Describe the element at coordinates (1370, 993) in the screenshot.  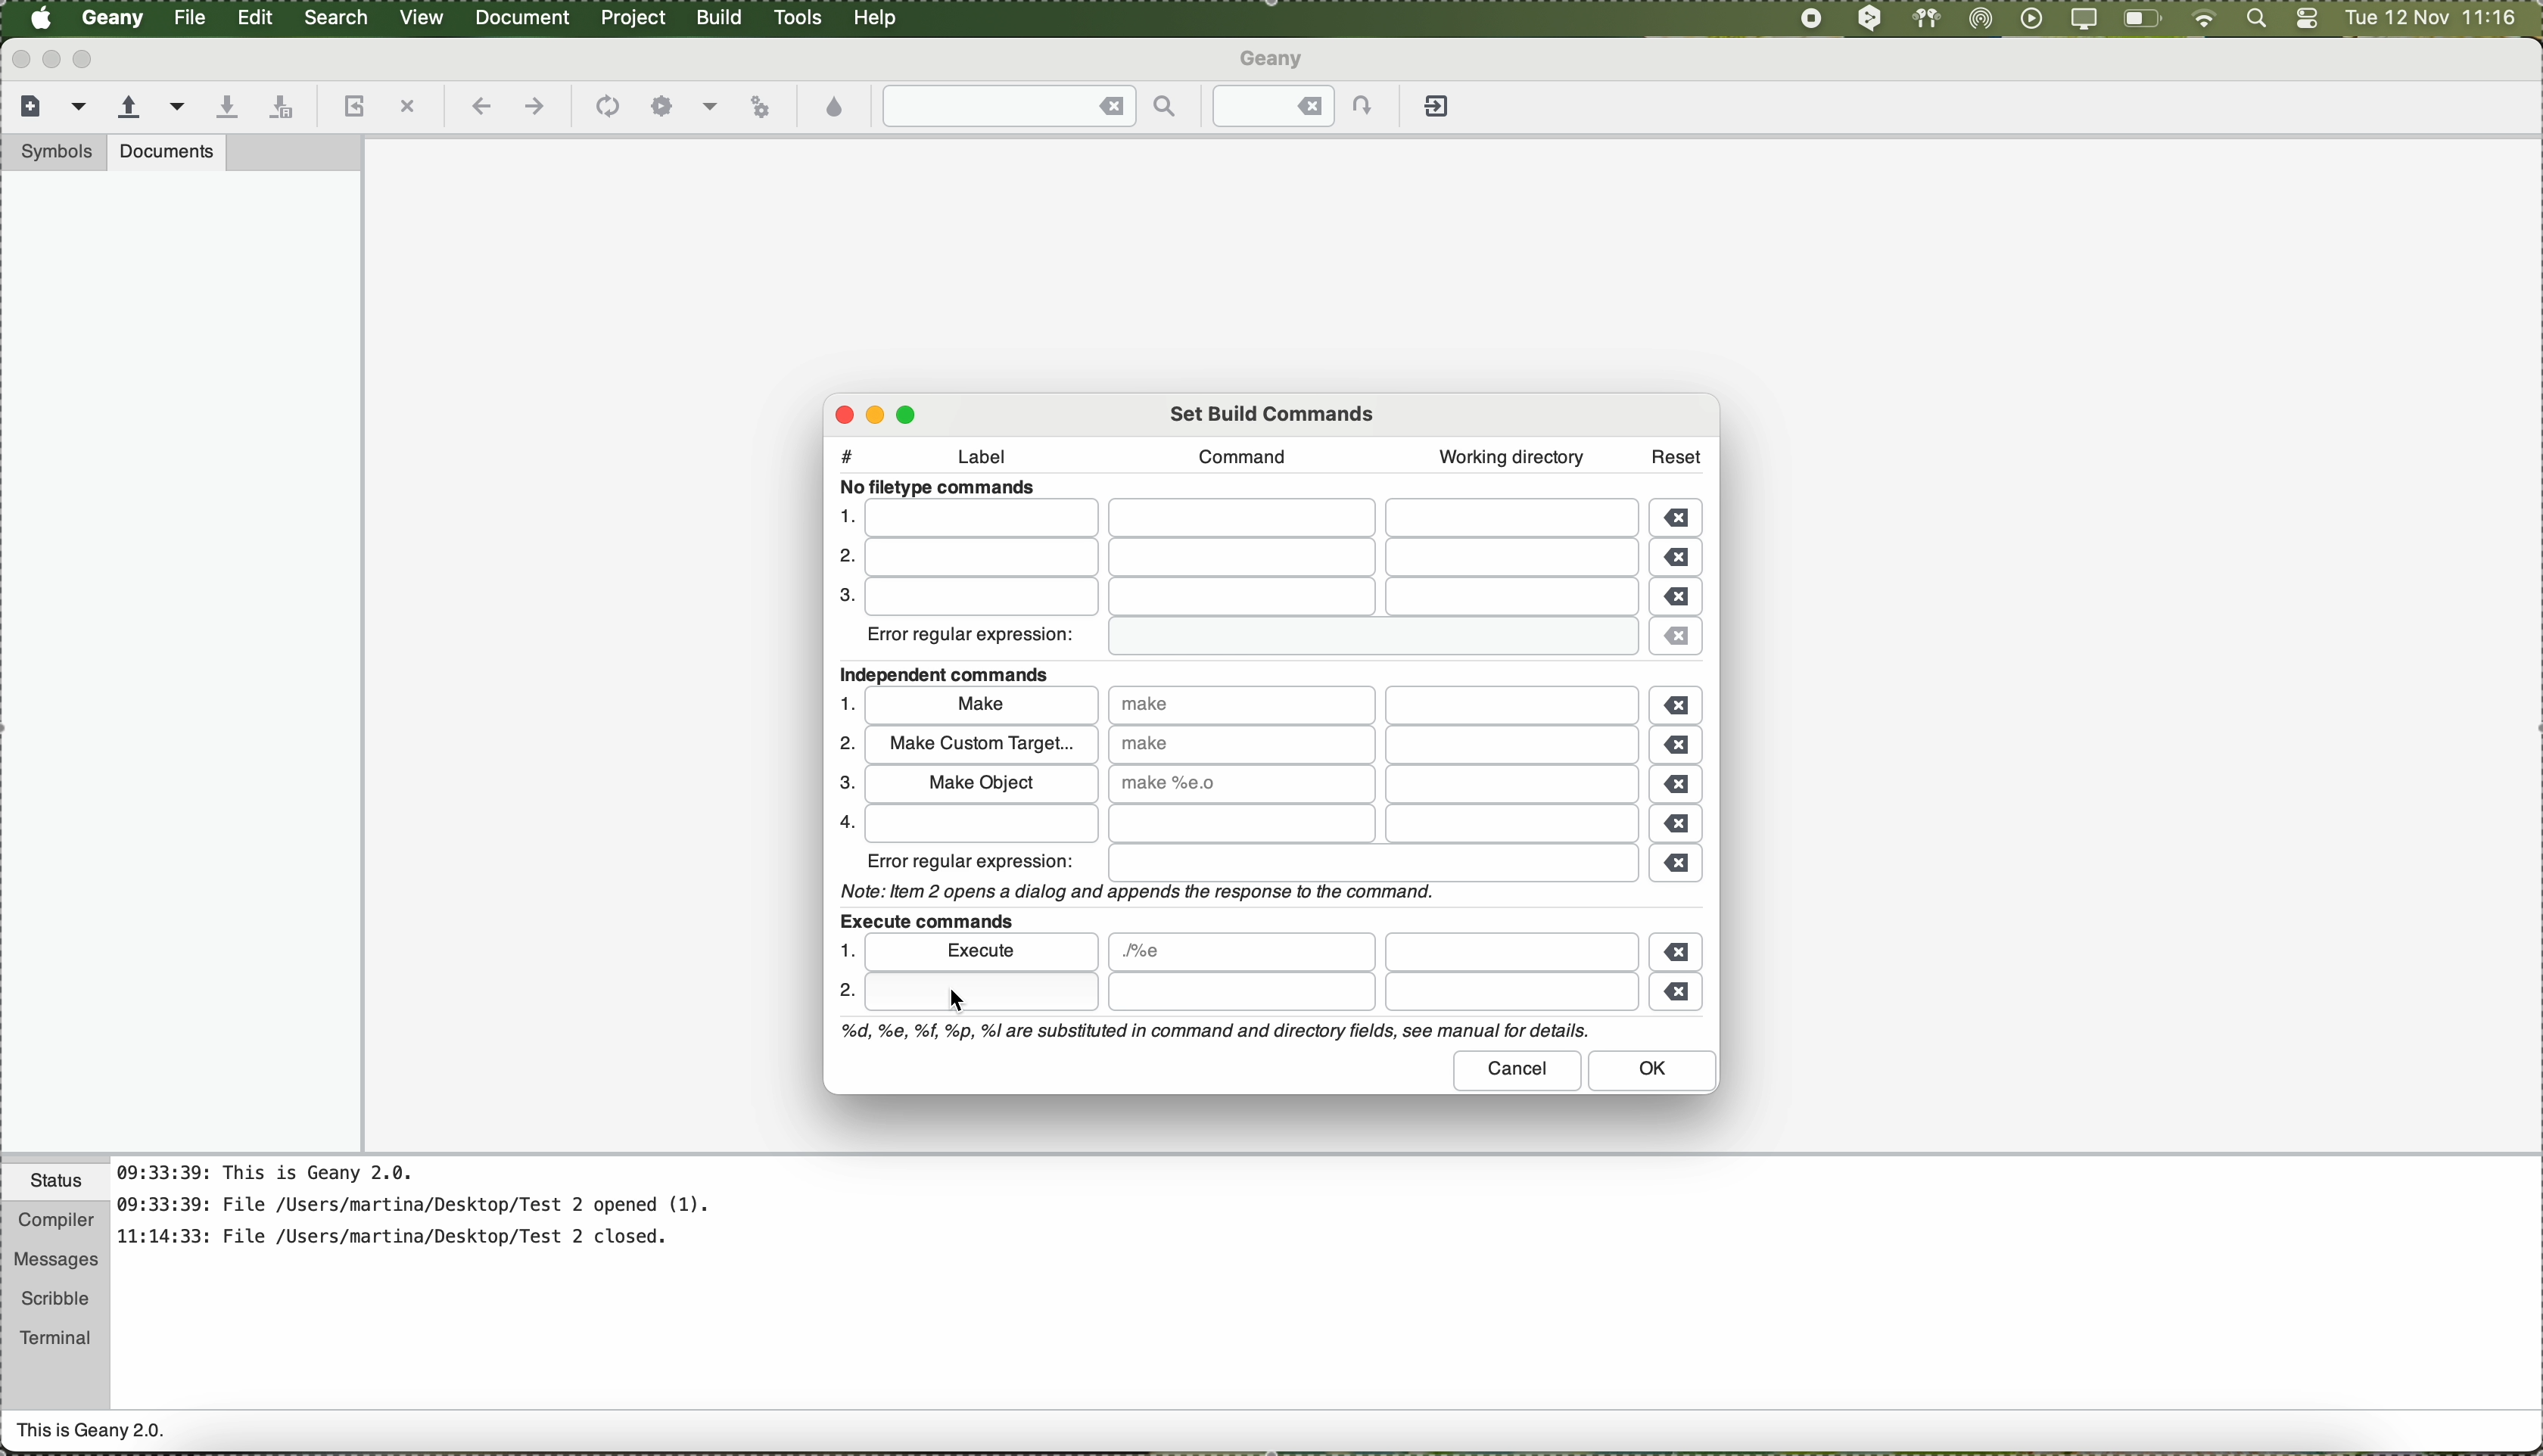
I see `file` at that location.